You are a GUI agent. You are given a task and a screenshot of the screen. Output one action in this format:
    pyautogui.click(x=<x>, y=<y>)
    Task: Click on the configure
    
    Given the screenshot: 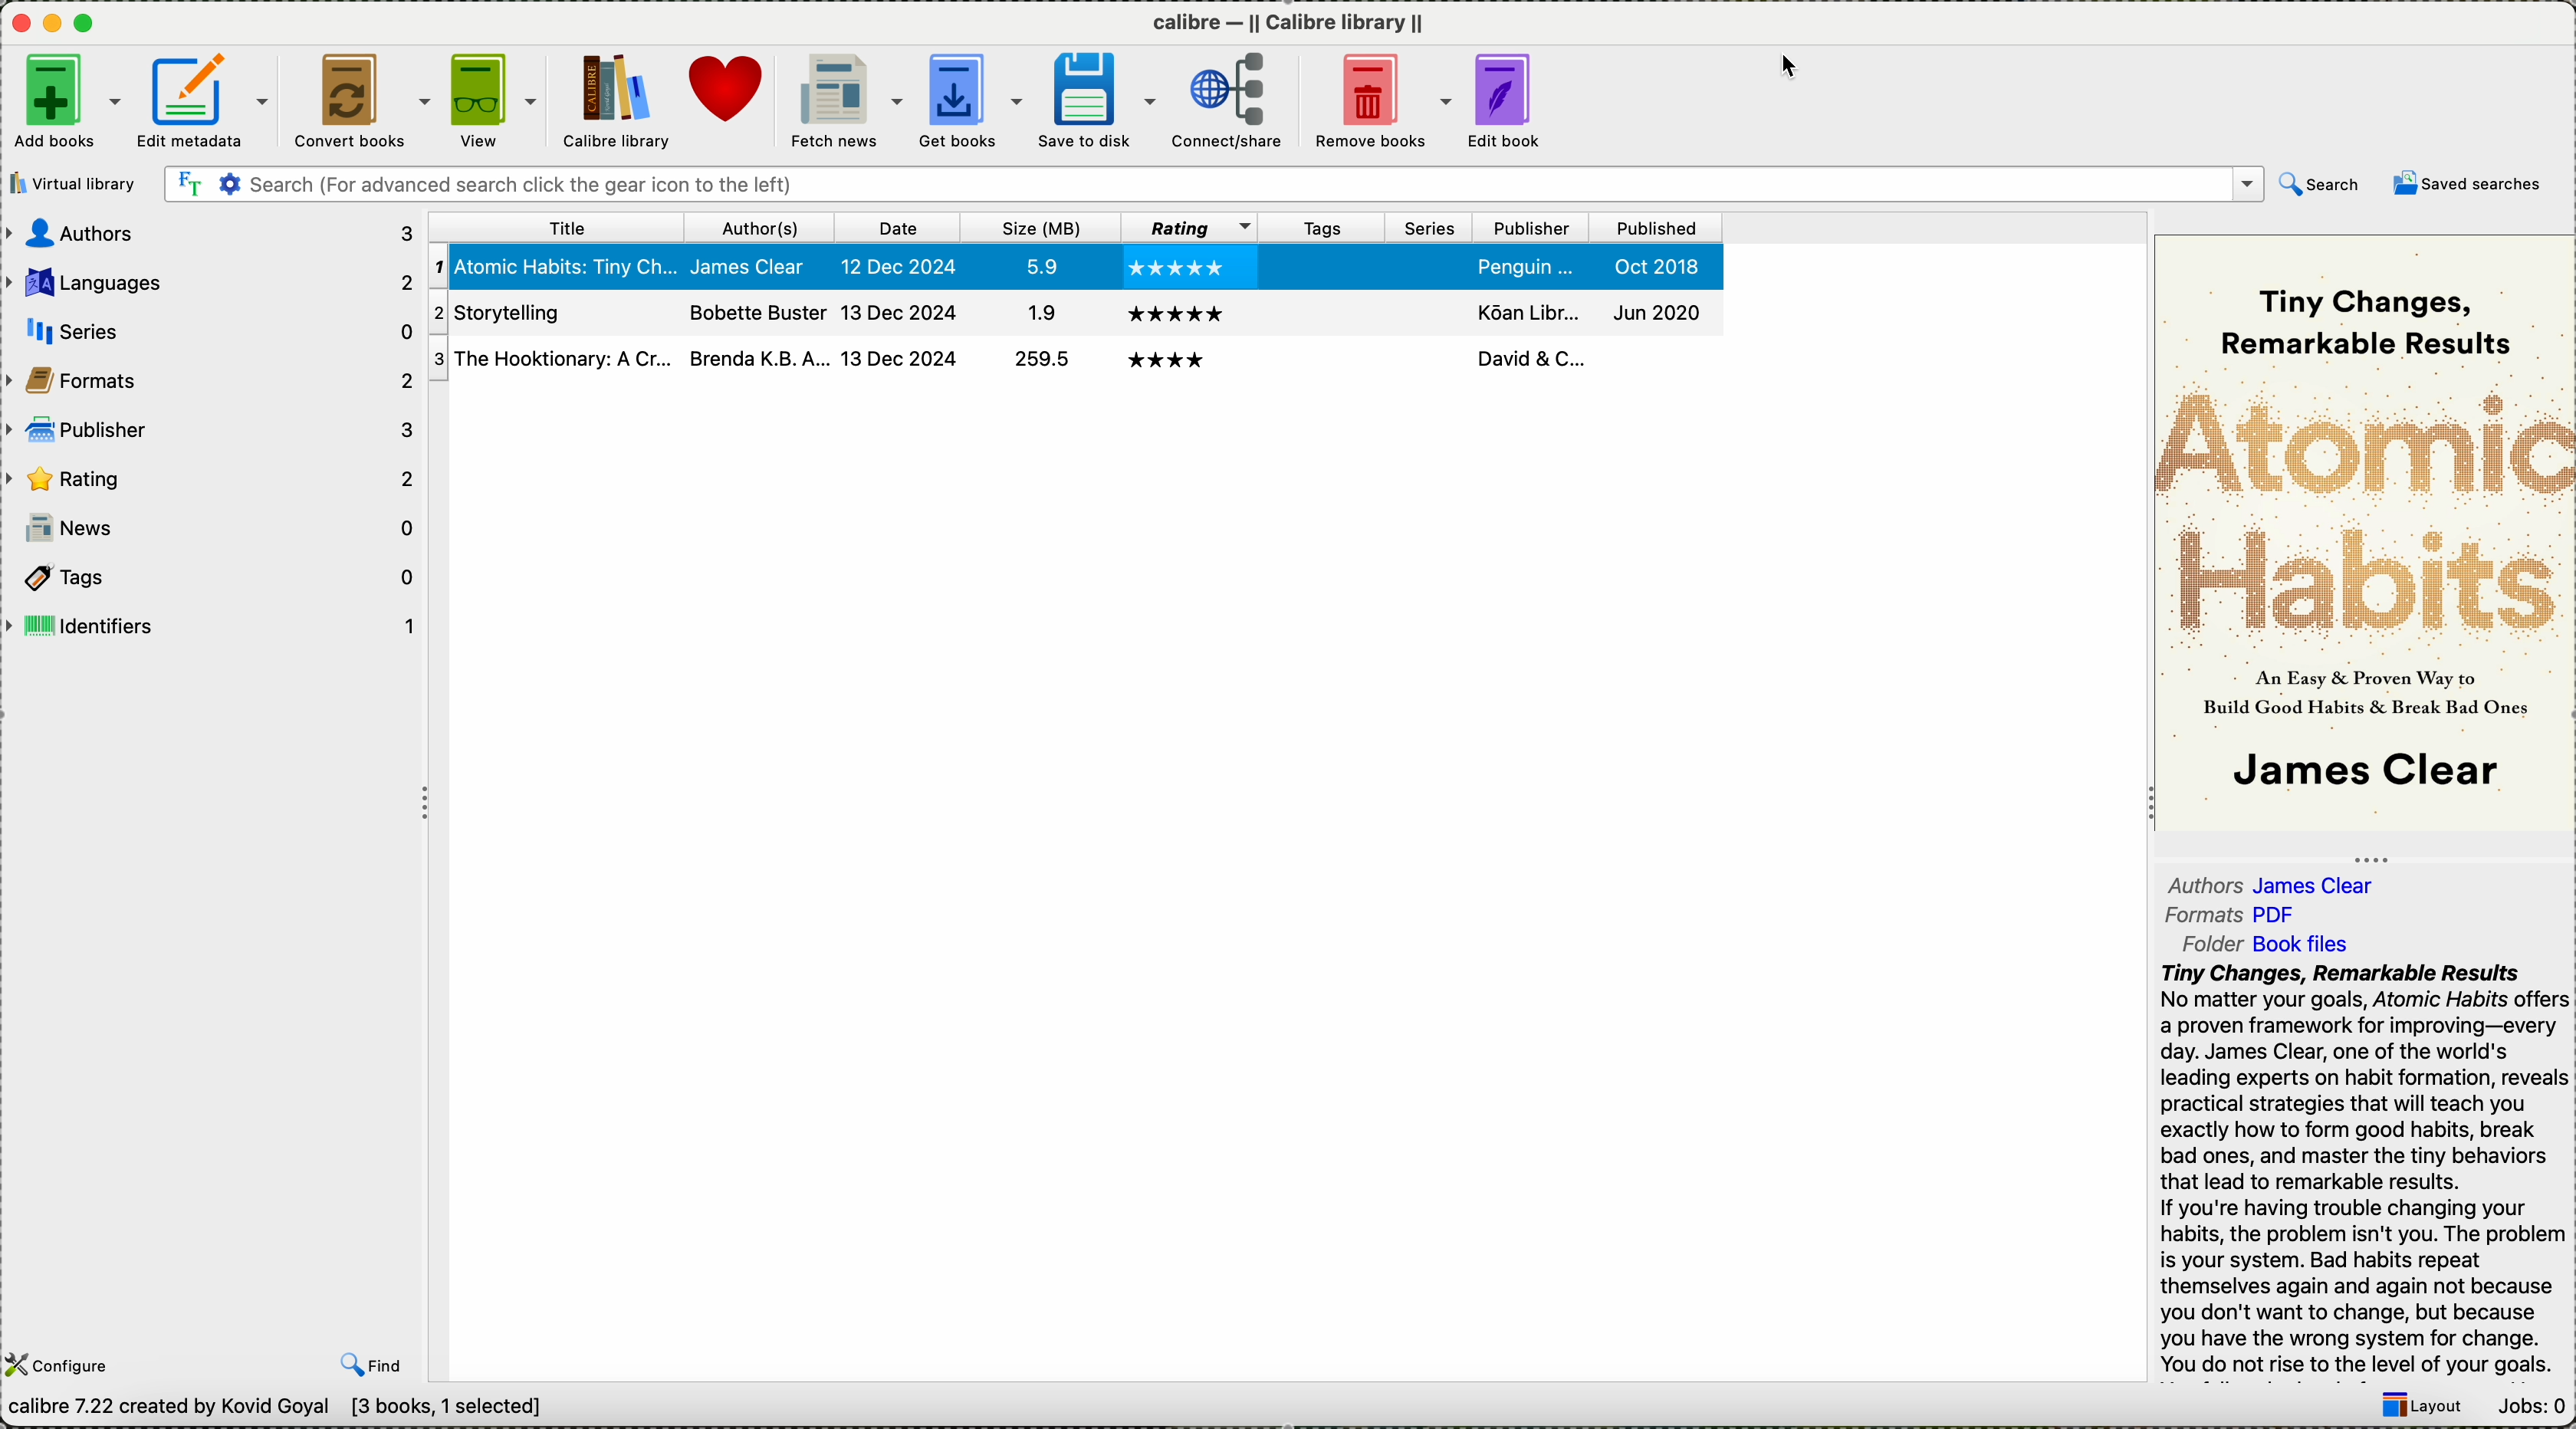 What is the action you would take?
    pyautogui.click(x=66, y=1363)
    